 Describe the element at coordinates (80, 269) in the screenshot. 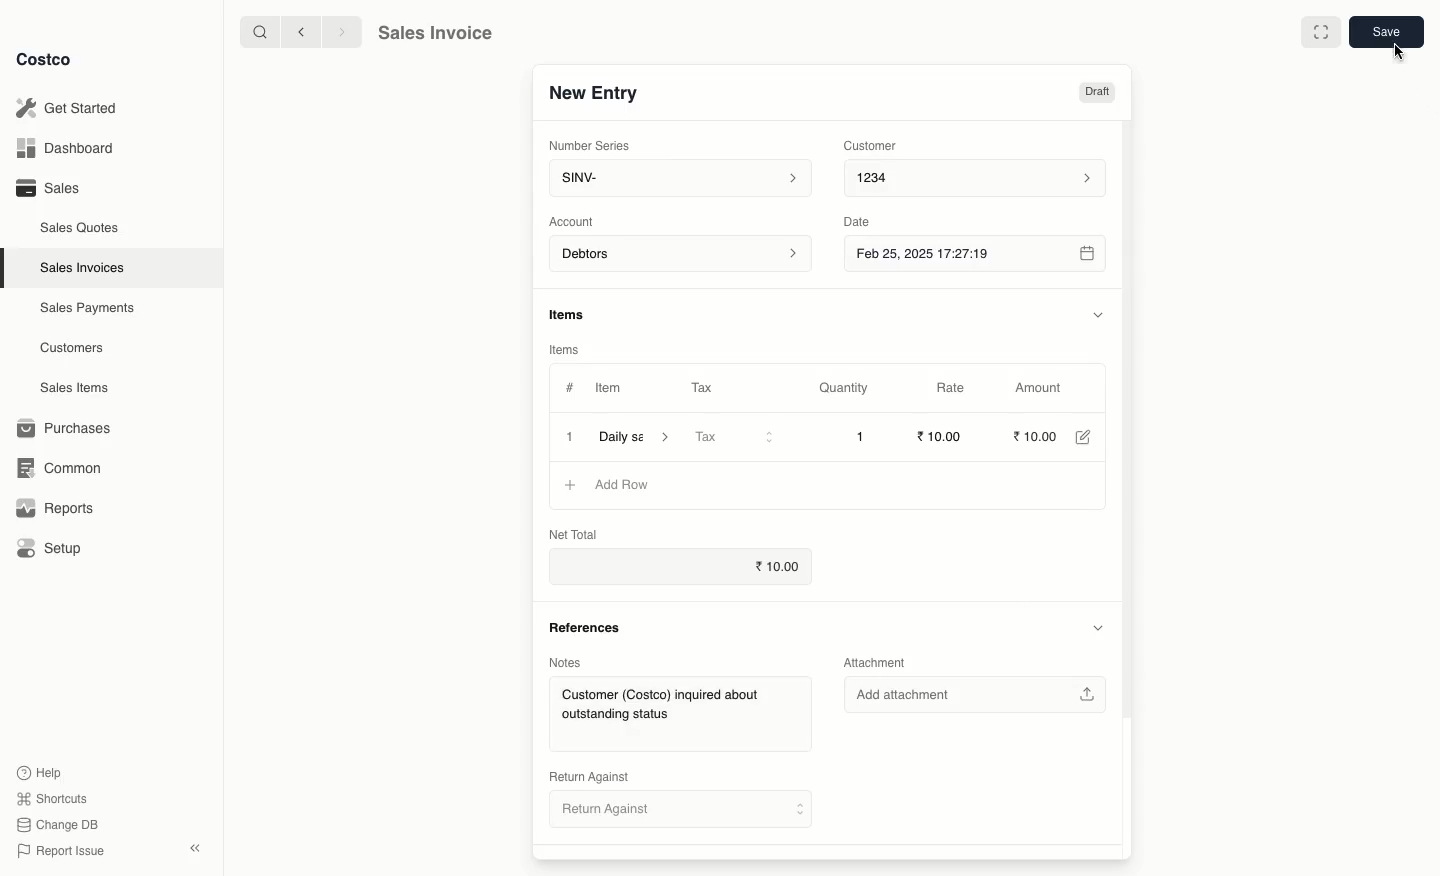

I see `Sales Invoices.` at that location.